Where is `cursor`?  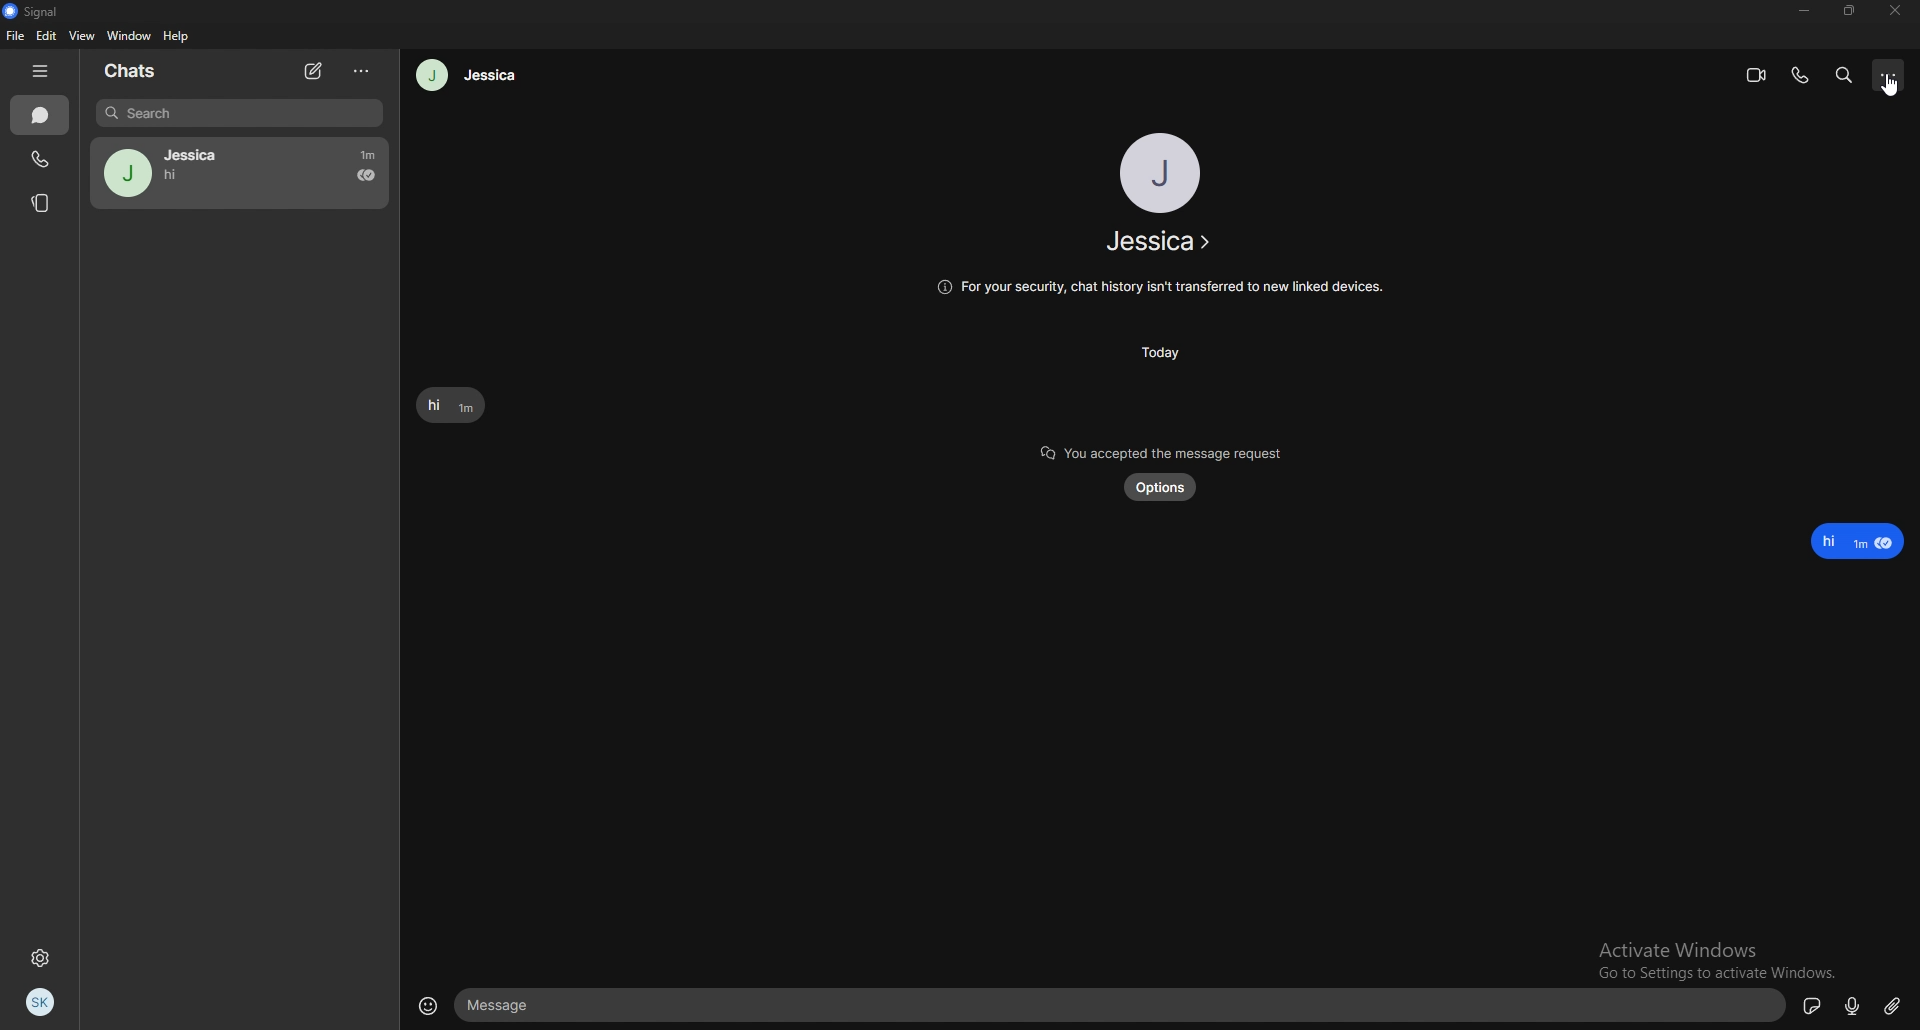
cursor is located at coordinates (1891, 91).